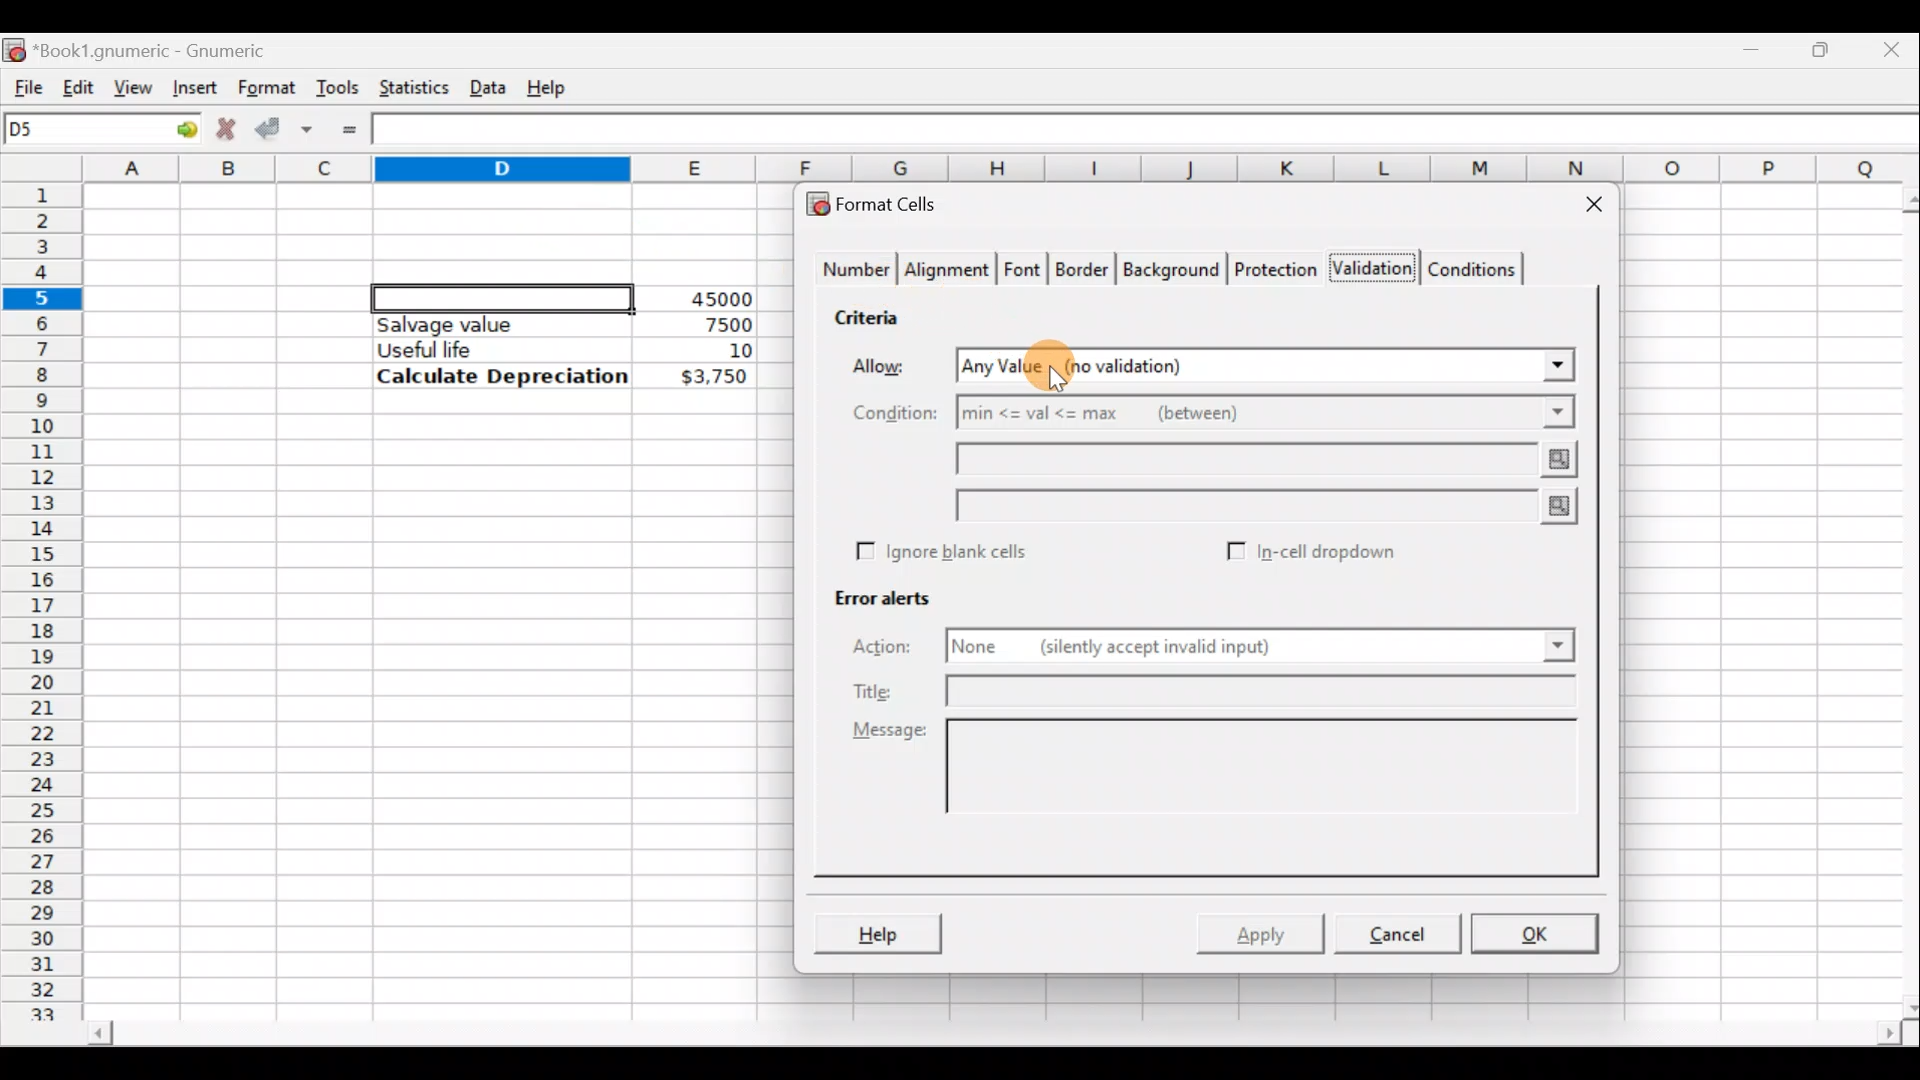 This screenshot has height=1080, width=1920. What do you see at coordinates (1331, 552) in the screenshot?
I see `In-cell dropdown` at bounding box center [1331, 552].